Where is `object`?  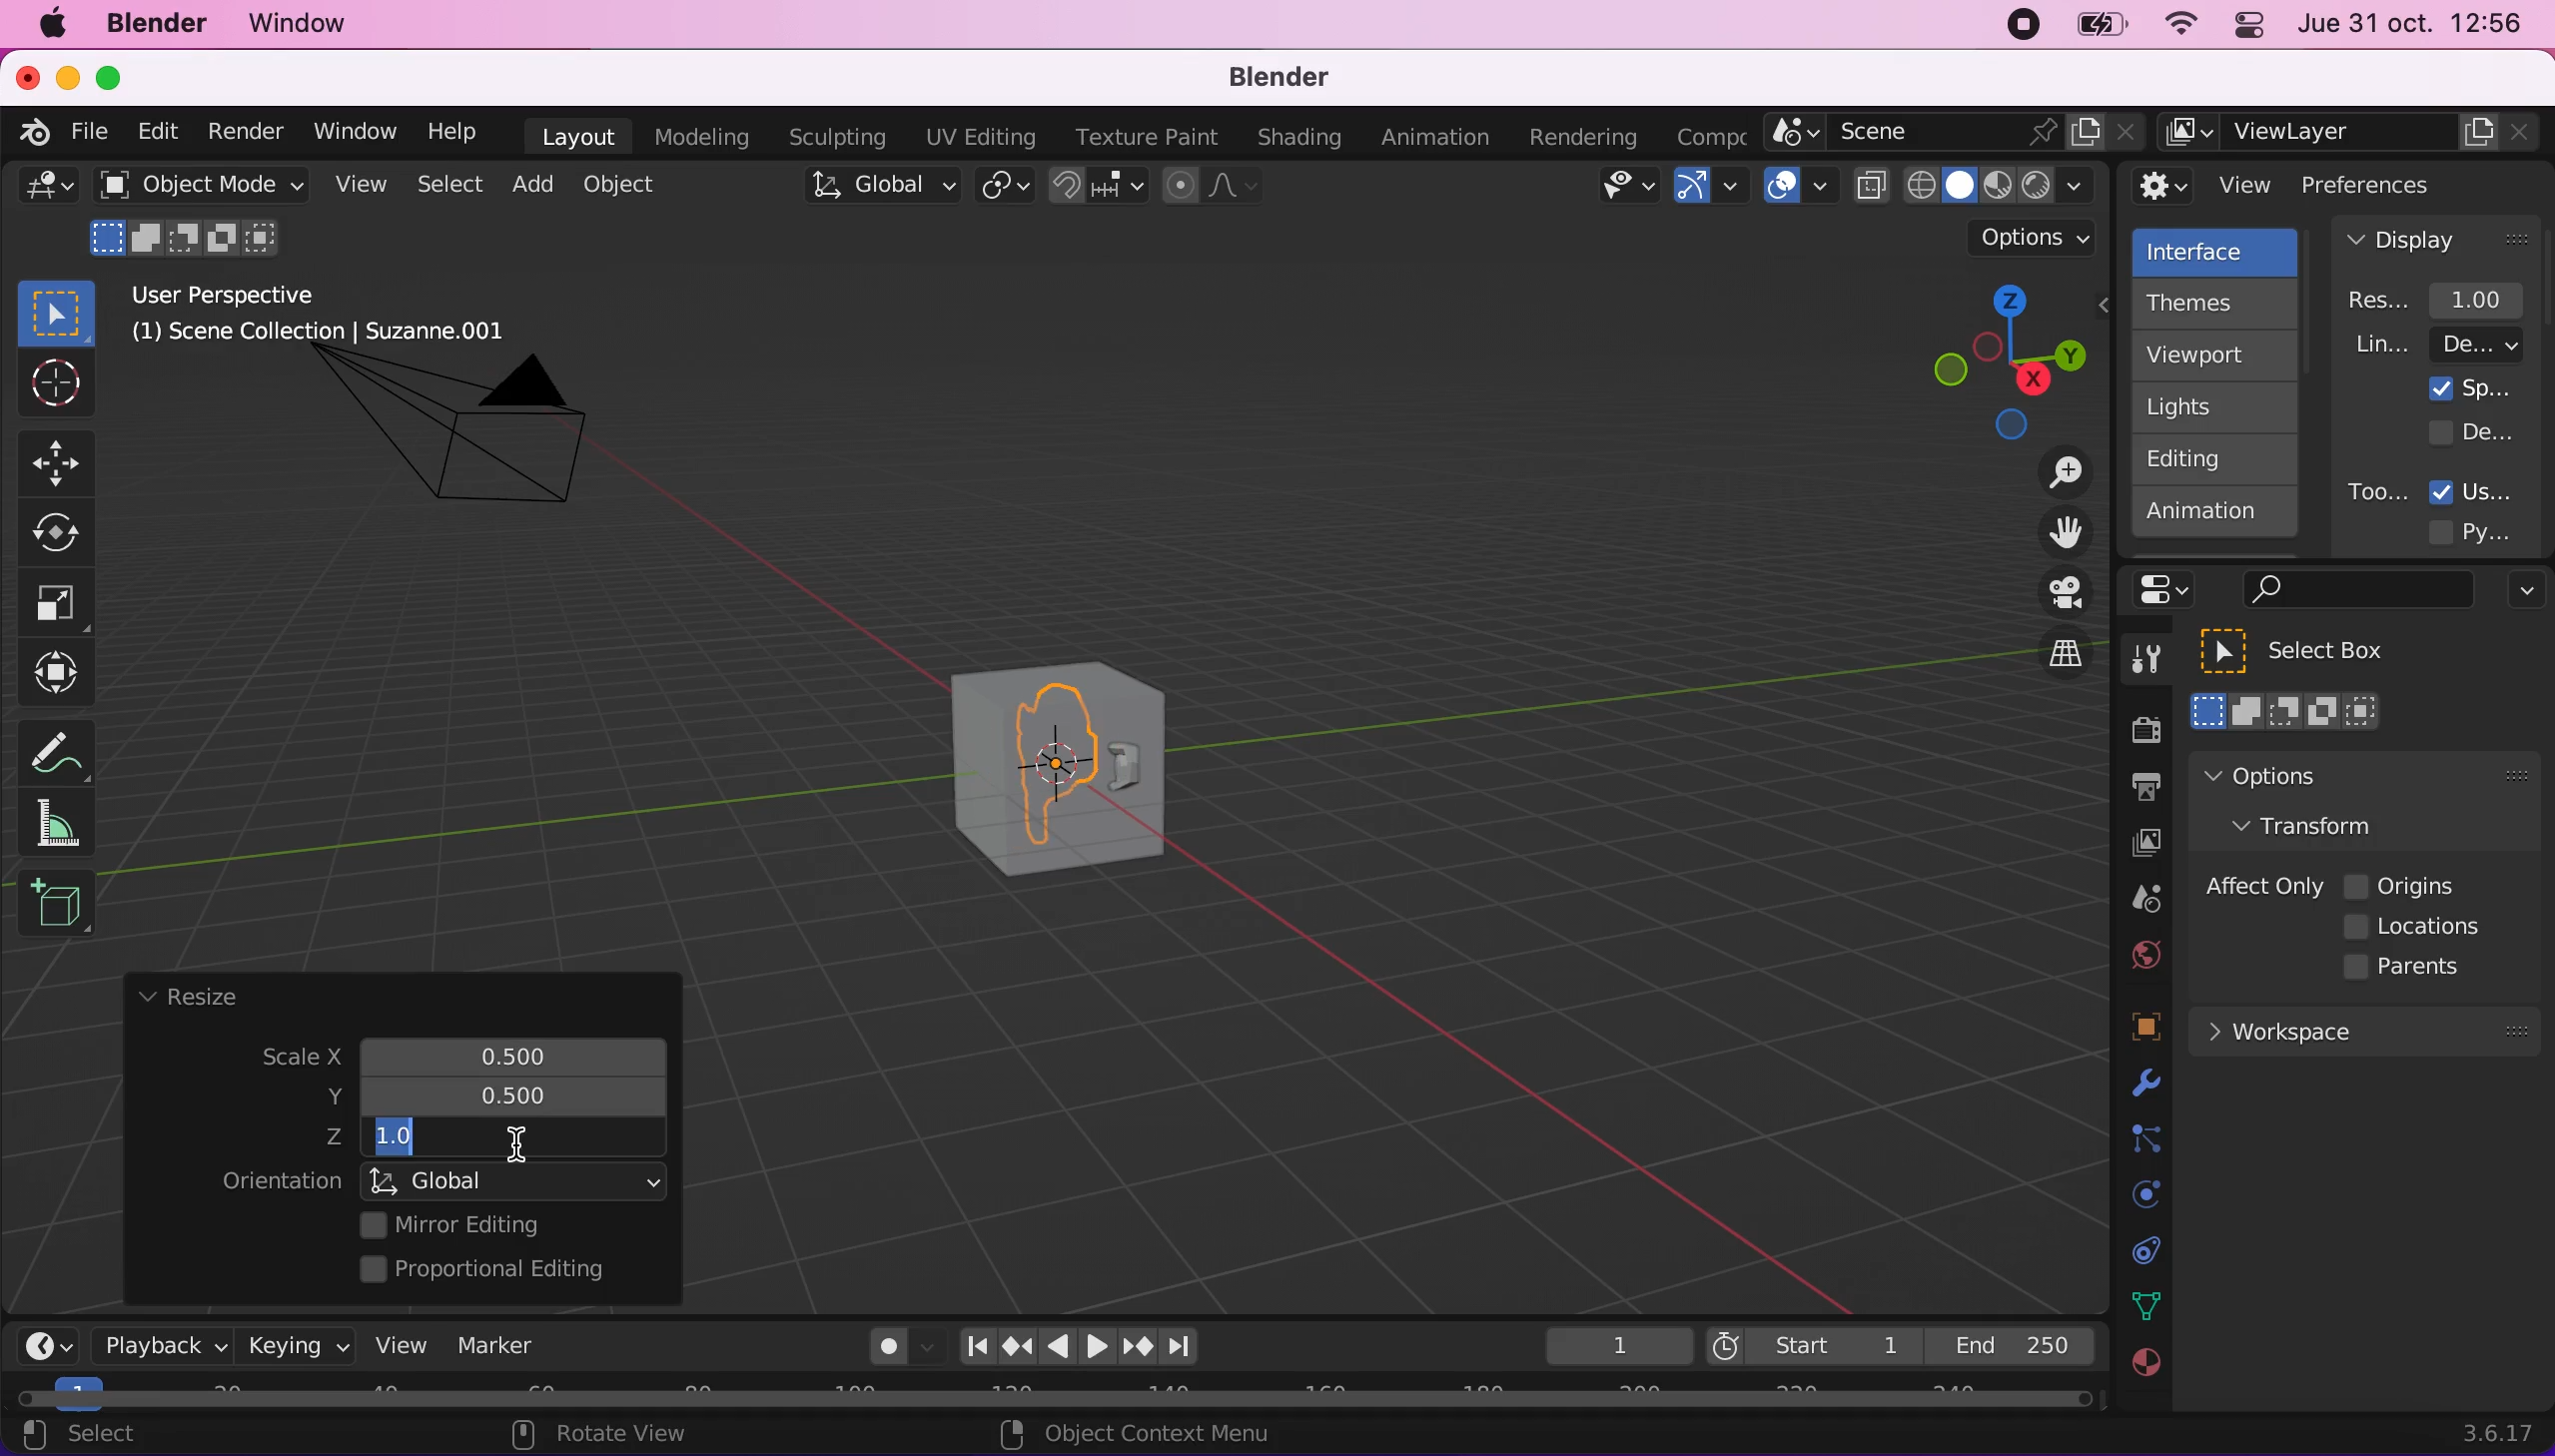
object is located at coordinates (624, 184).